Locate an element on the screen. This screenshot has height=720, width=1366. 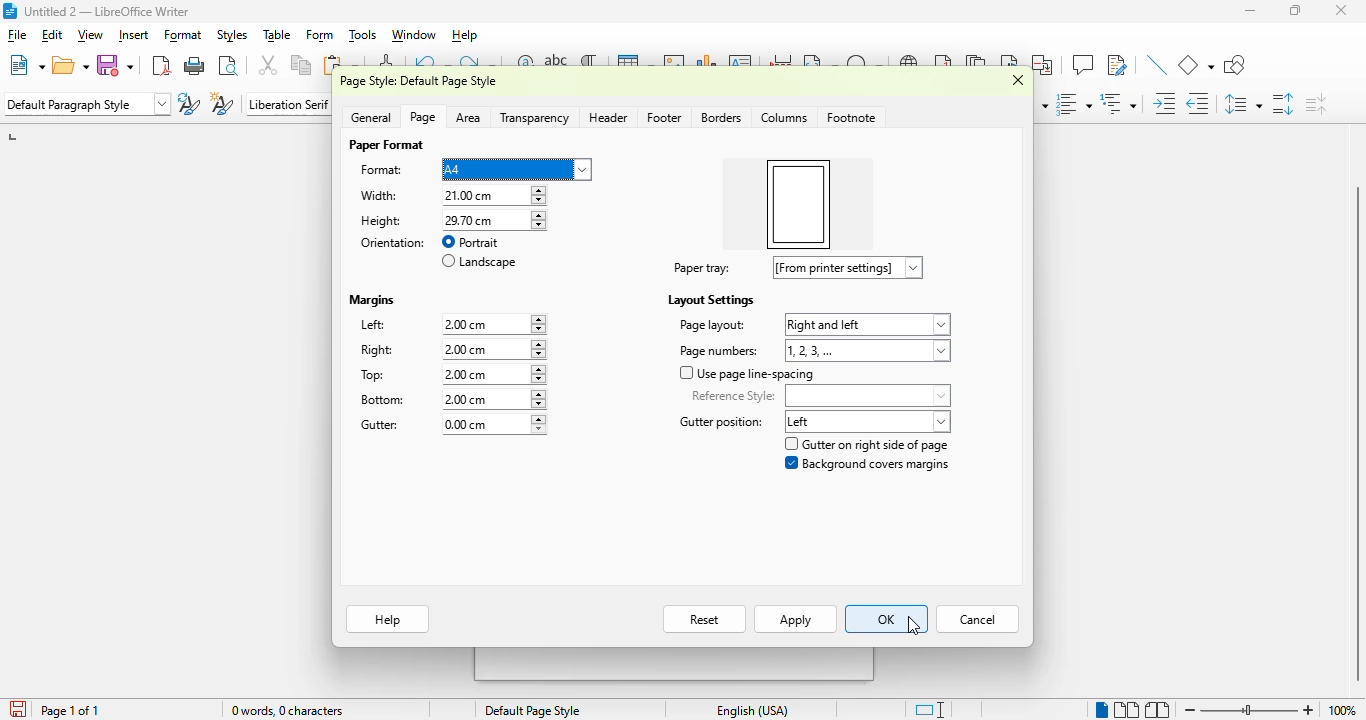
maximize is located at coordinates (1294, 10).